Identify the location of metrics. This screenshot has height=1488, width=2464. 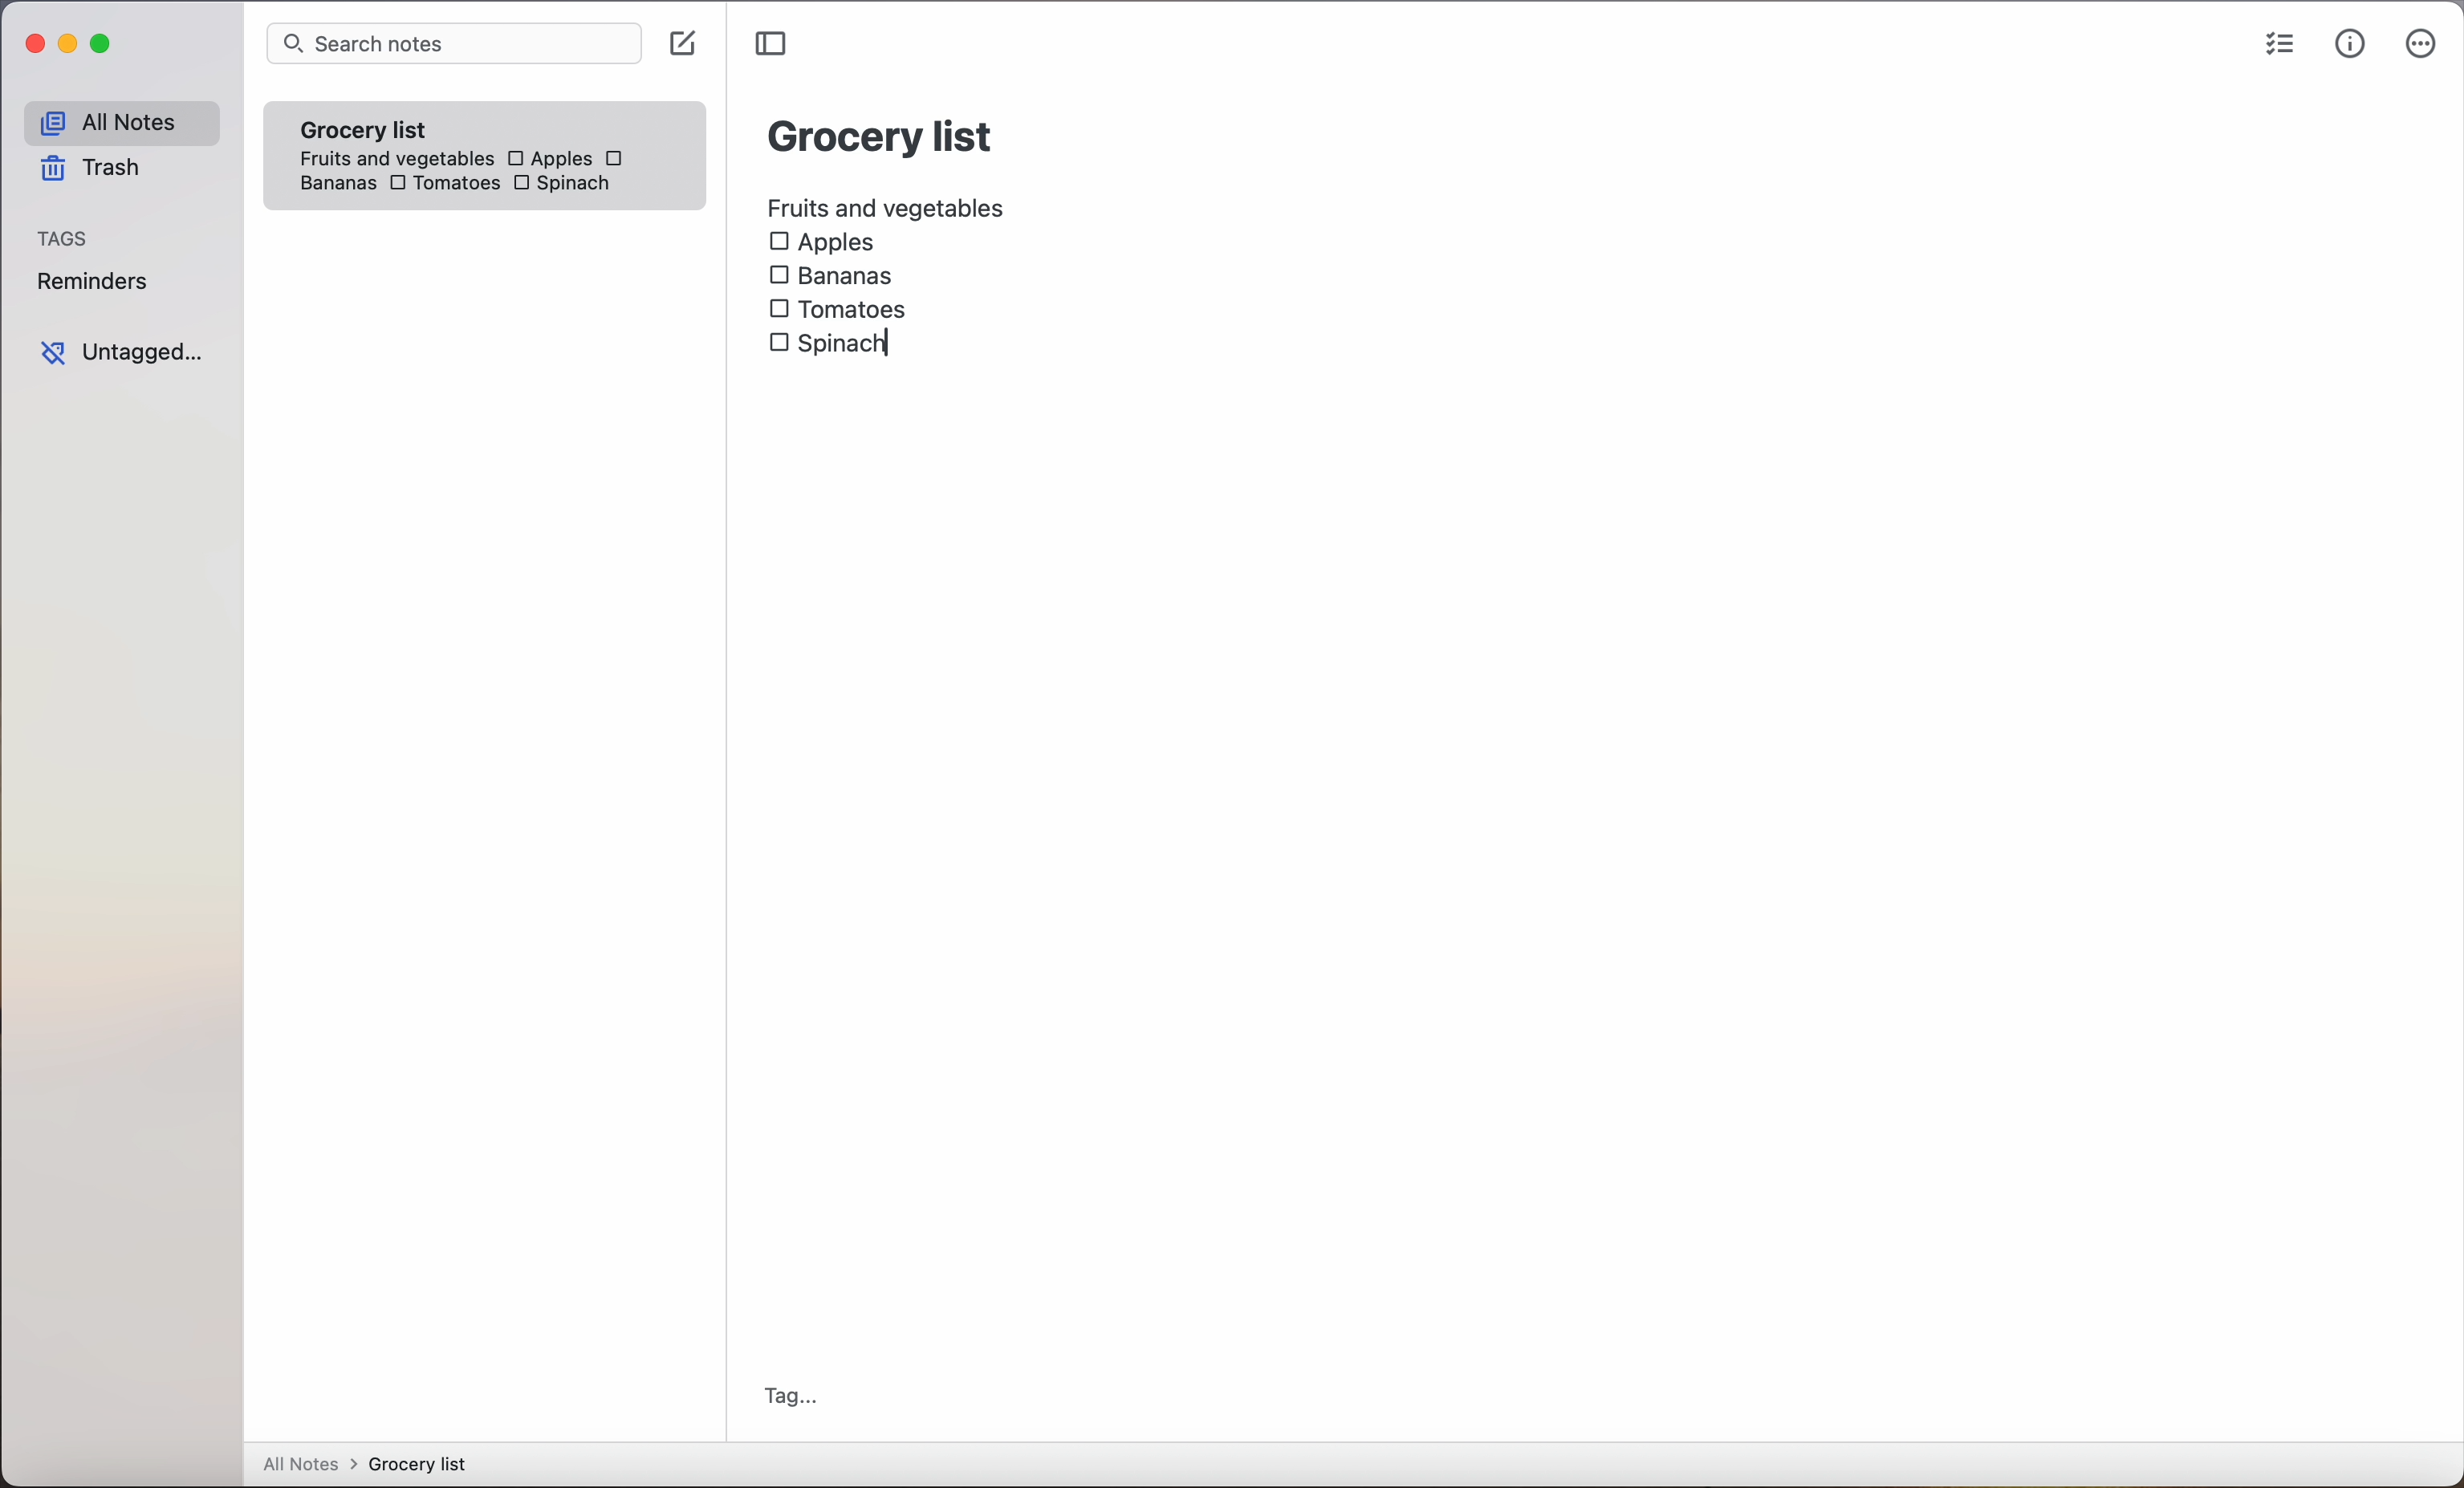
(2350, 45).